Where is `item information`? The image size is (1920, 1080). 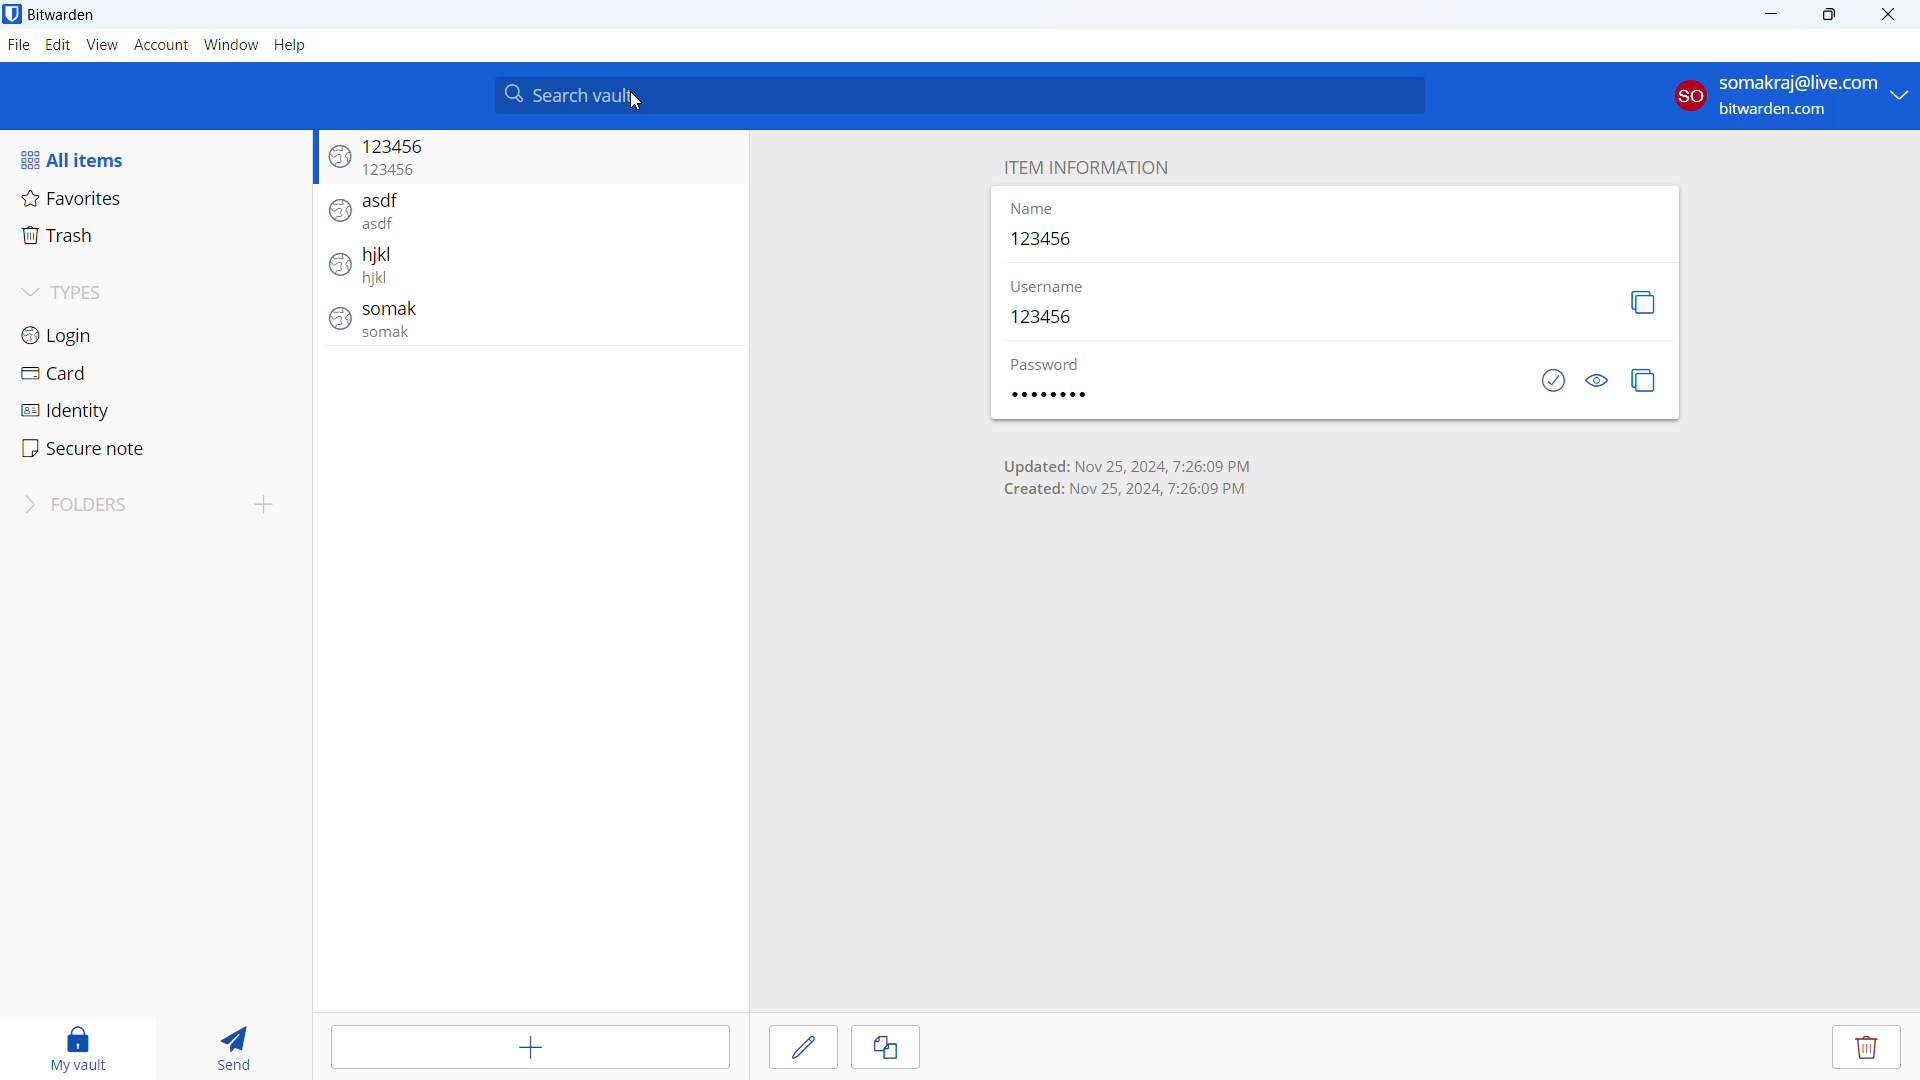 item information is located at coordinates (1084, 168).